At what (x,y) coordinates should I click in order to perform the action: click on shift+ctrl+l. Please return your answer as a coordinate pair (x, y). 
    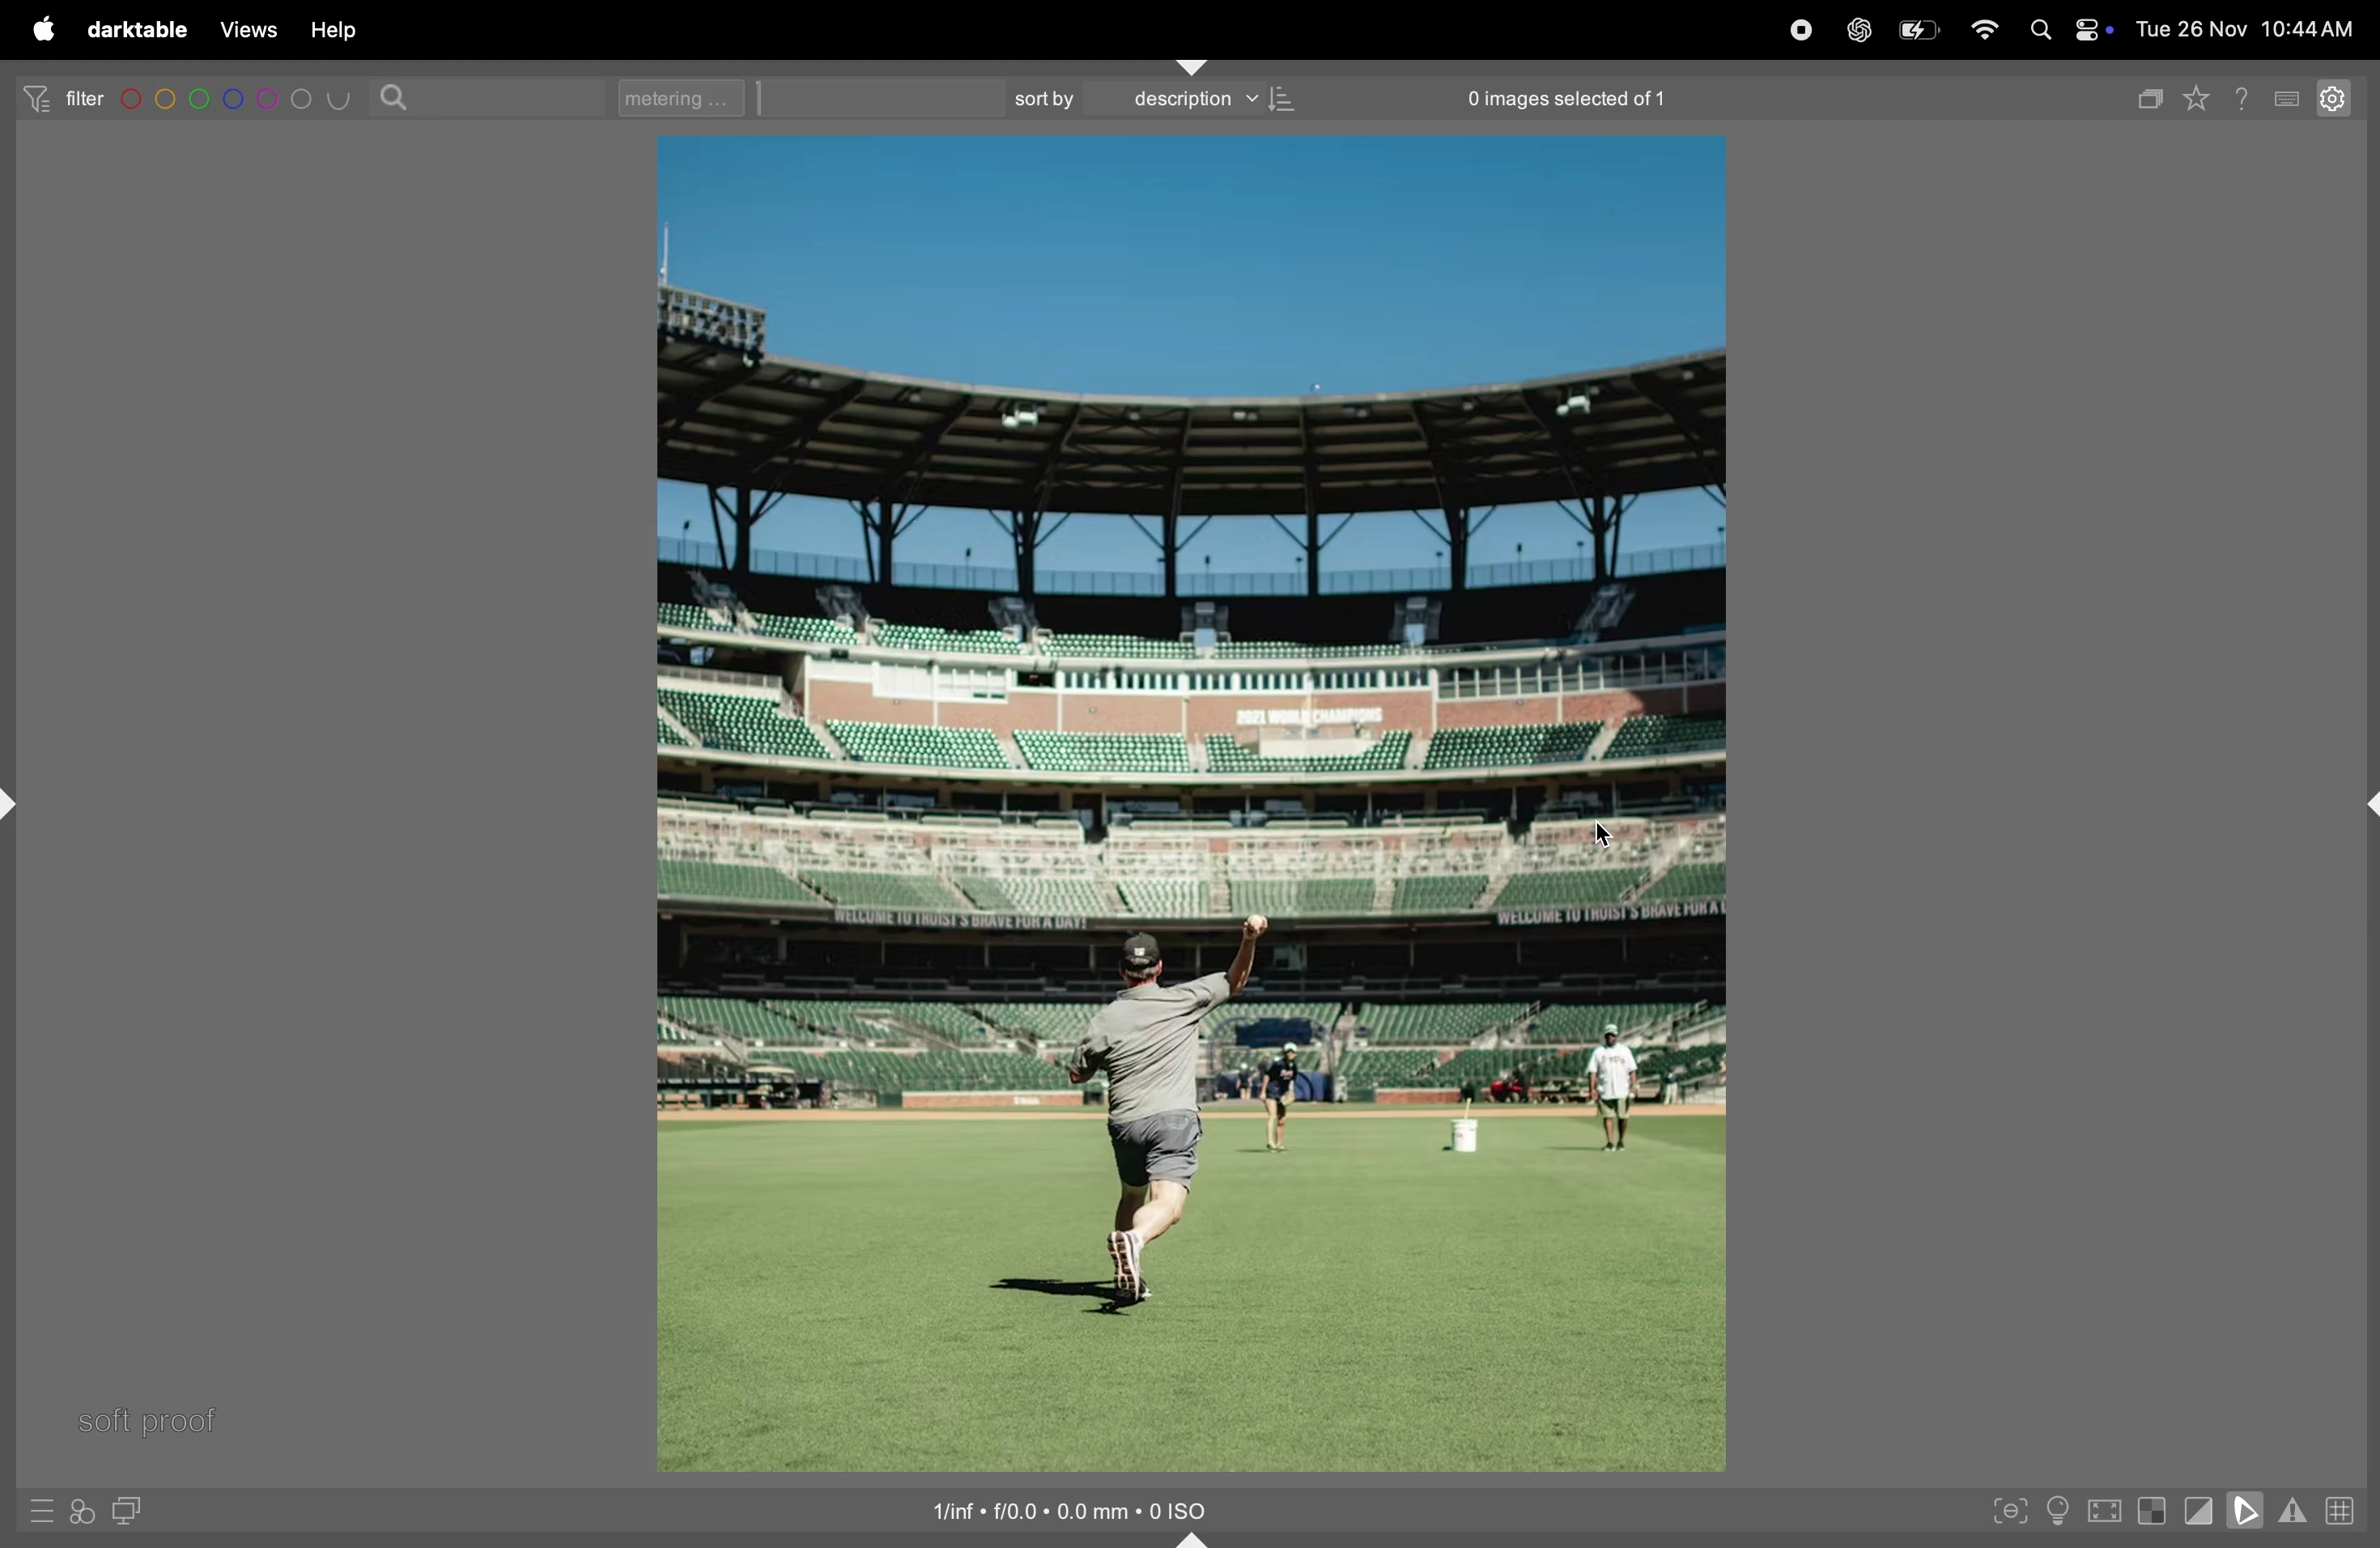
    Looking at the image, I should click on (15, 806).